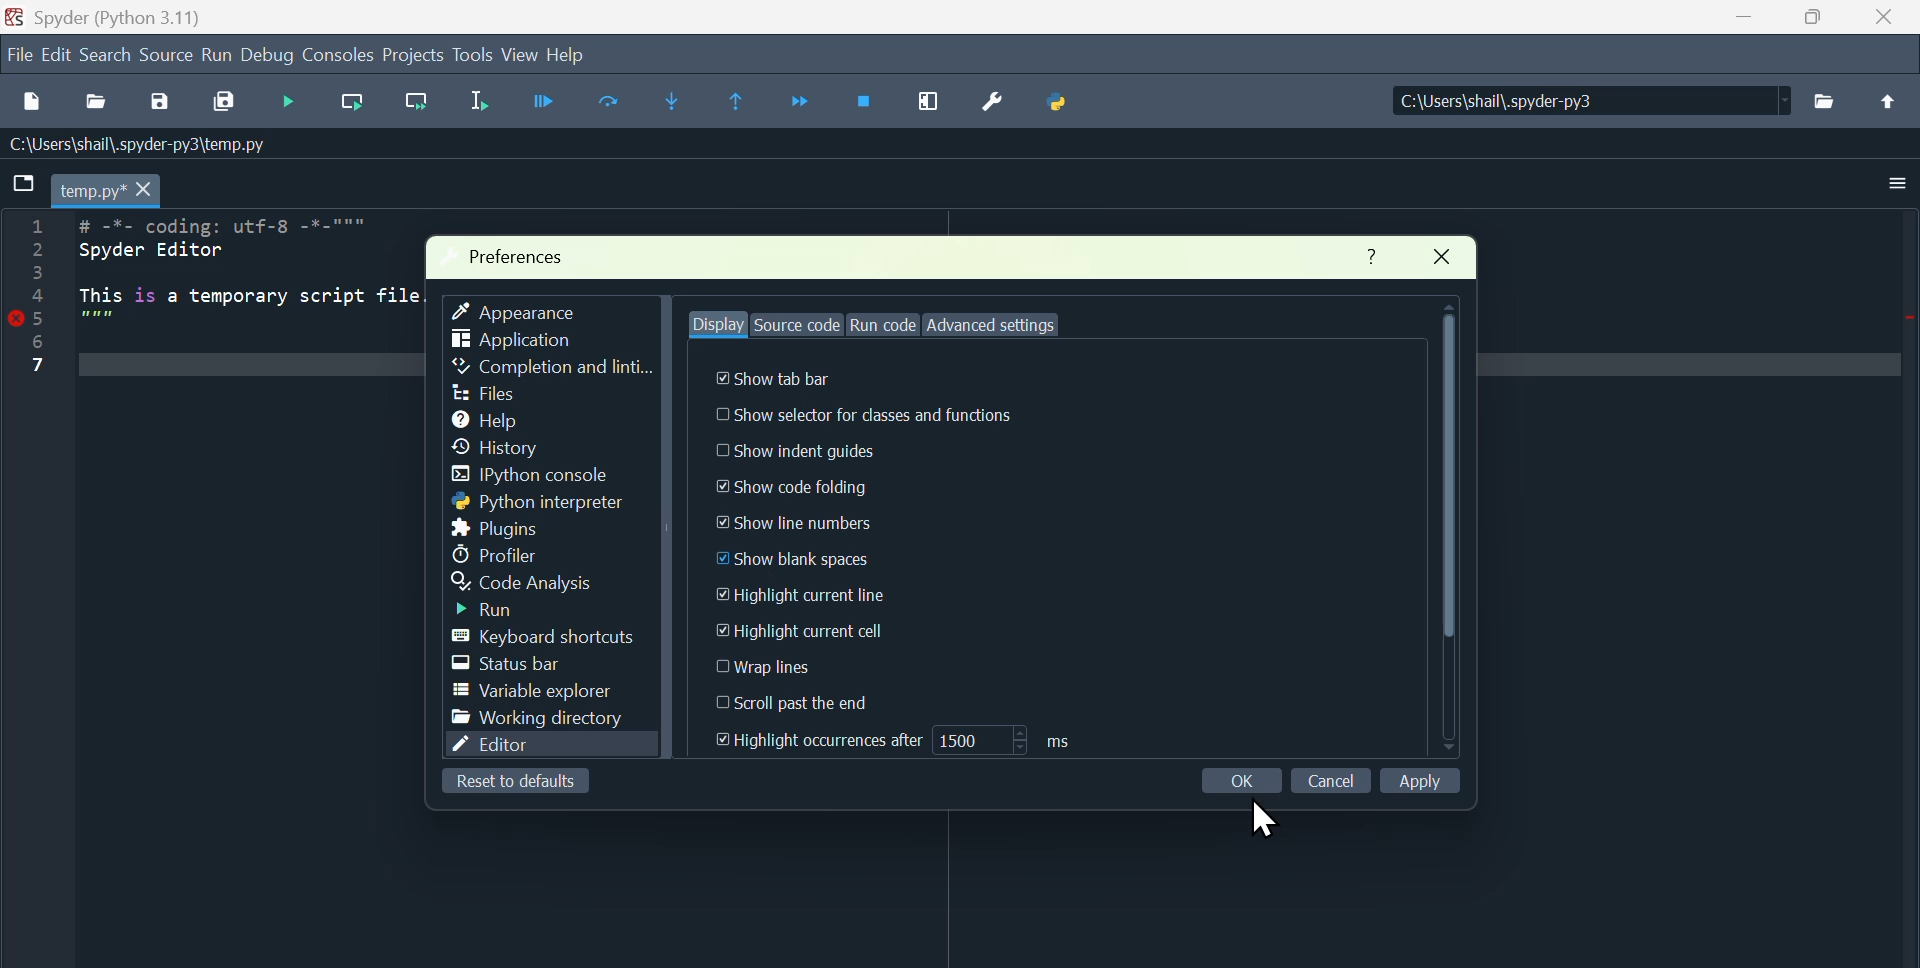 The height and width of the screenshot is (968, 1920). What do you see at coordinates (129, 22) in the screenshot?
I see `spyder (Python 3.11)` at bounding box center [129, 22].